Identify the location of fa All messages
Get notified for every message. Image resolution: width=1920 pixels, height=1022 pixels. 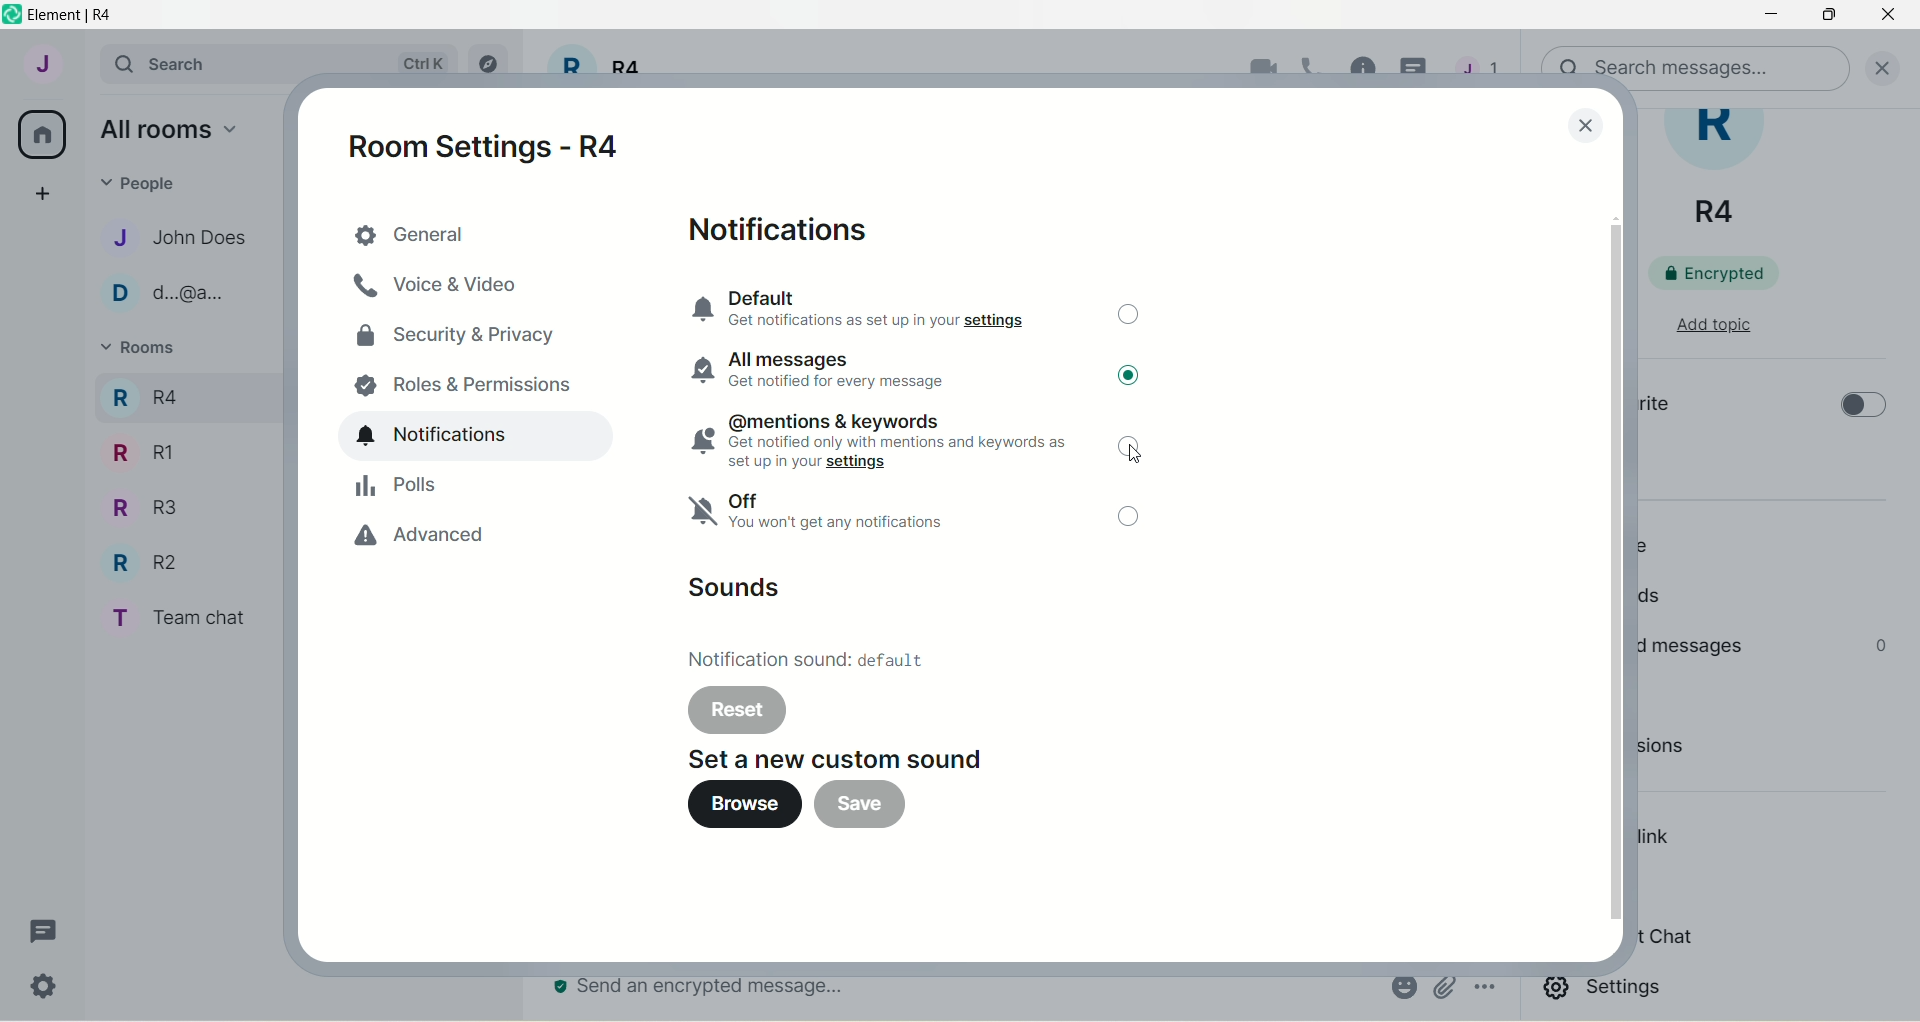
(832, 371).